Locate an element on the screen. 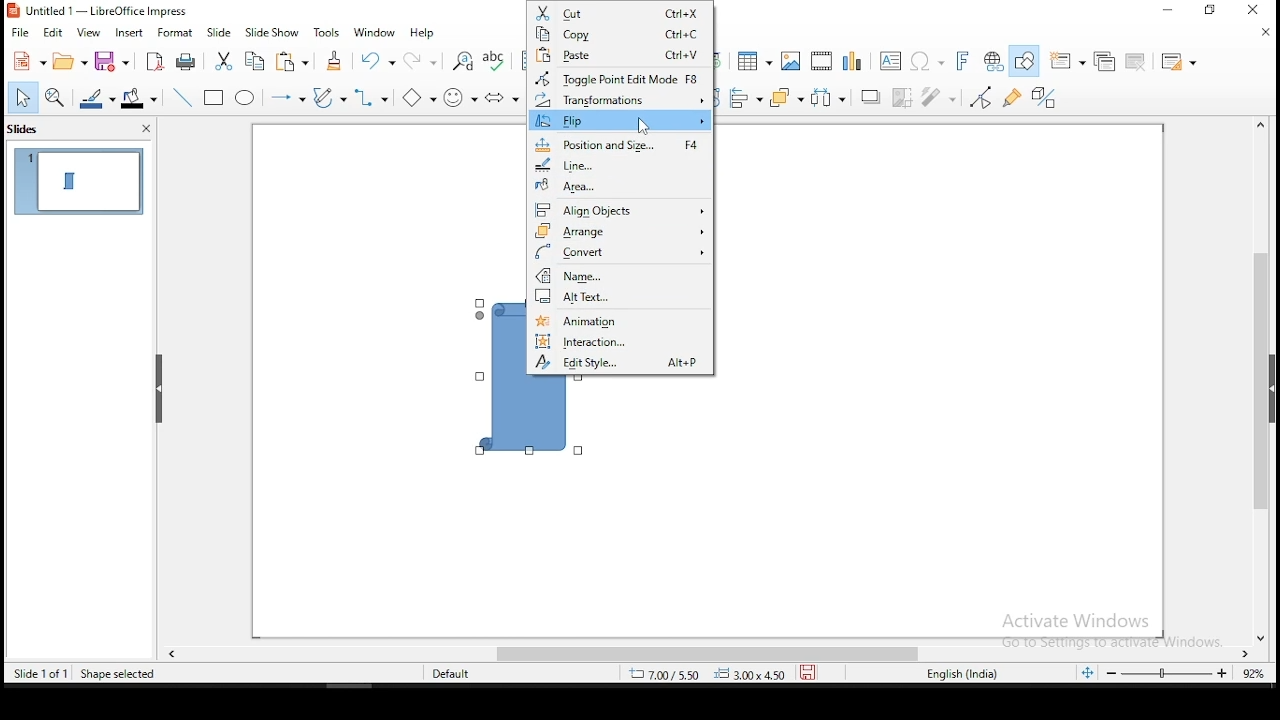  duplicate slide is located at coordinates (1106, 59).